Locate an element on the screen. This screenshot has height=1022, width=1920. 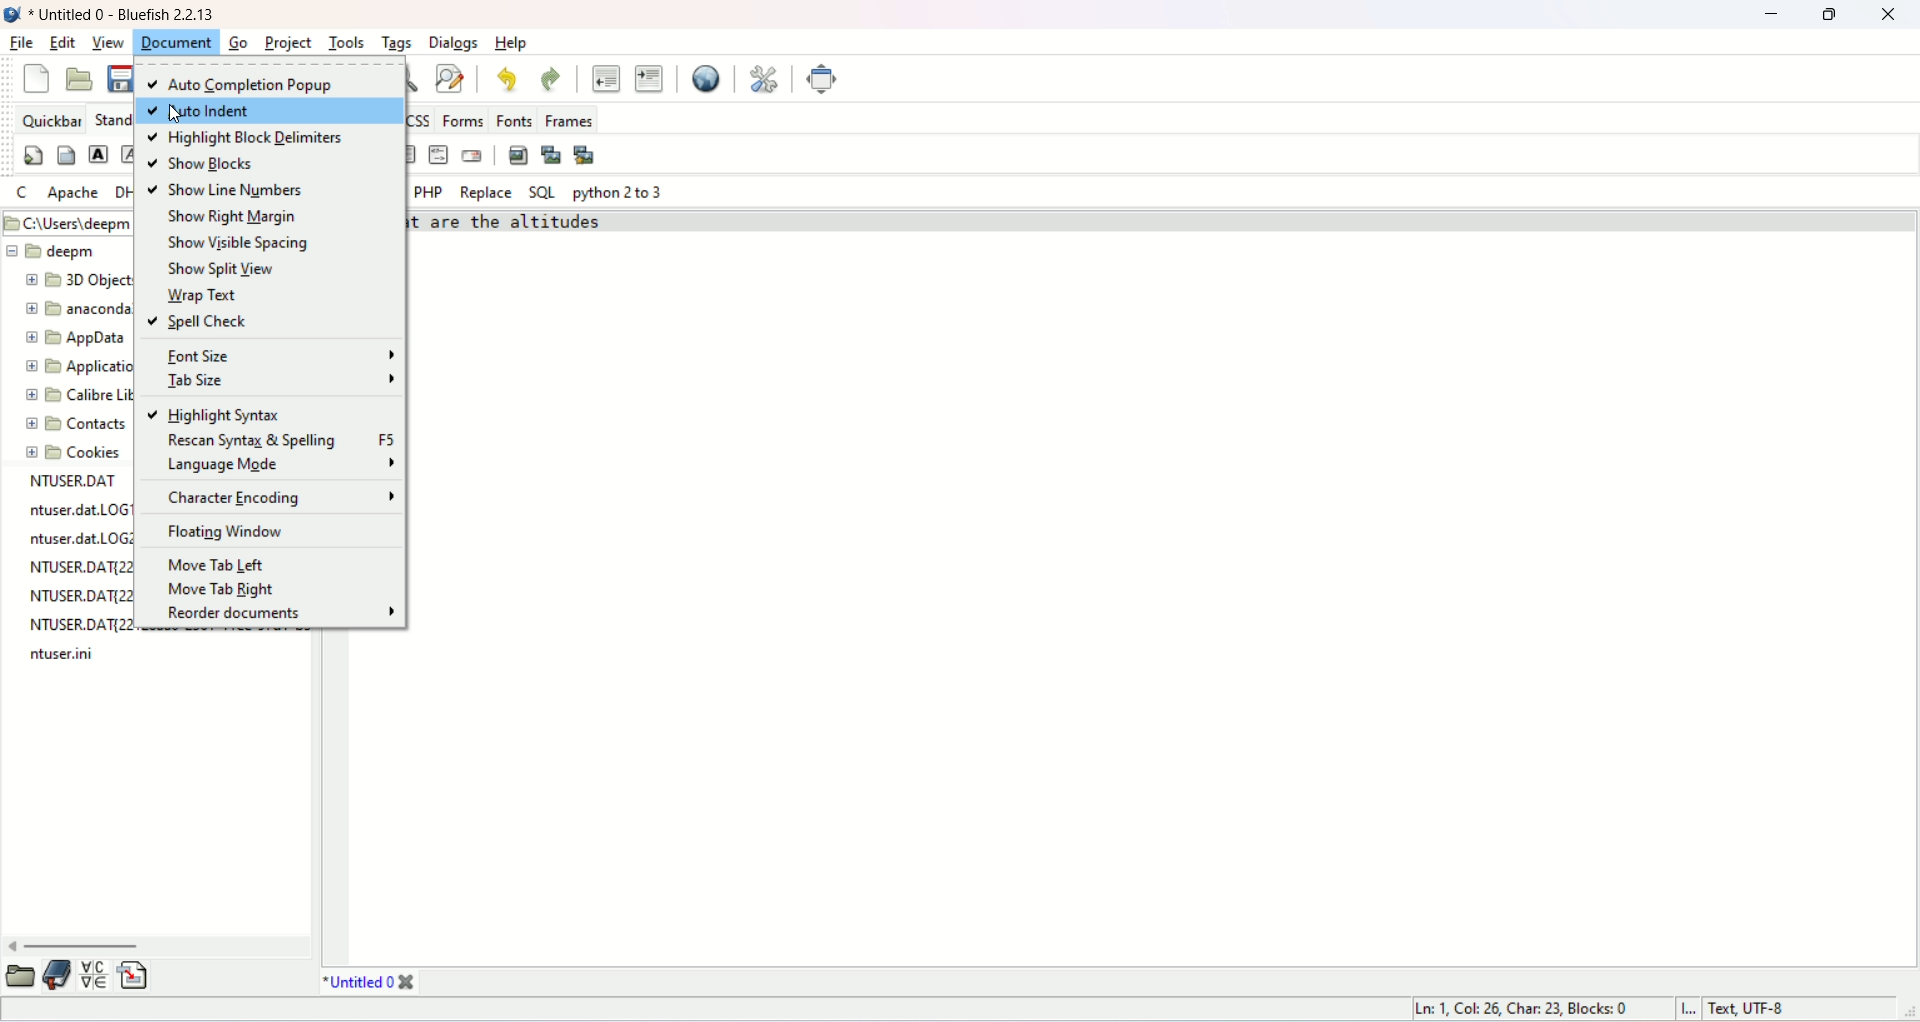
move tab right is located at coordinates (224, 585).